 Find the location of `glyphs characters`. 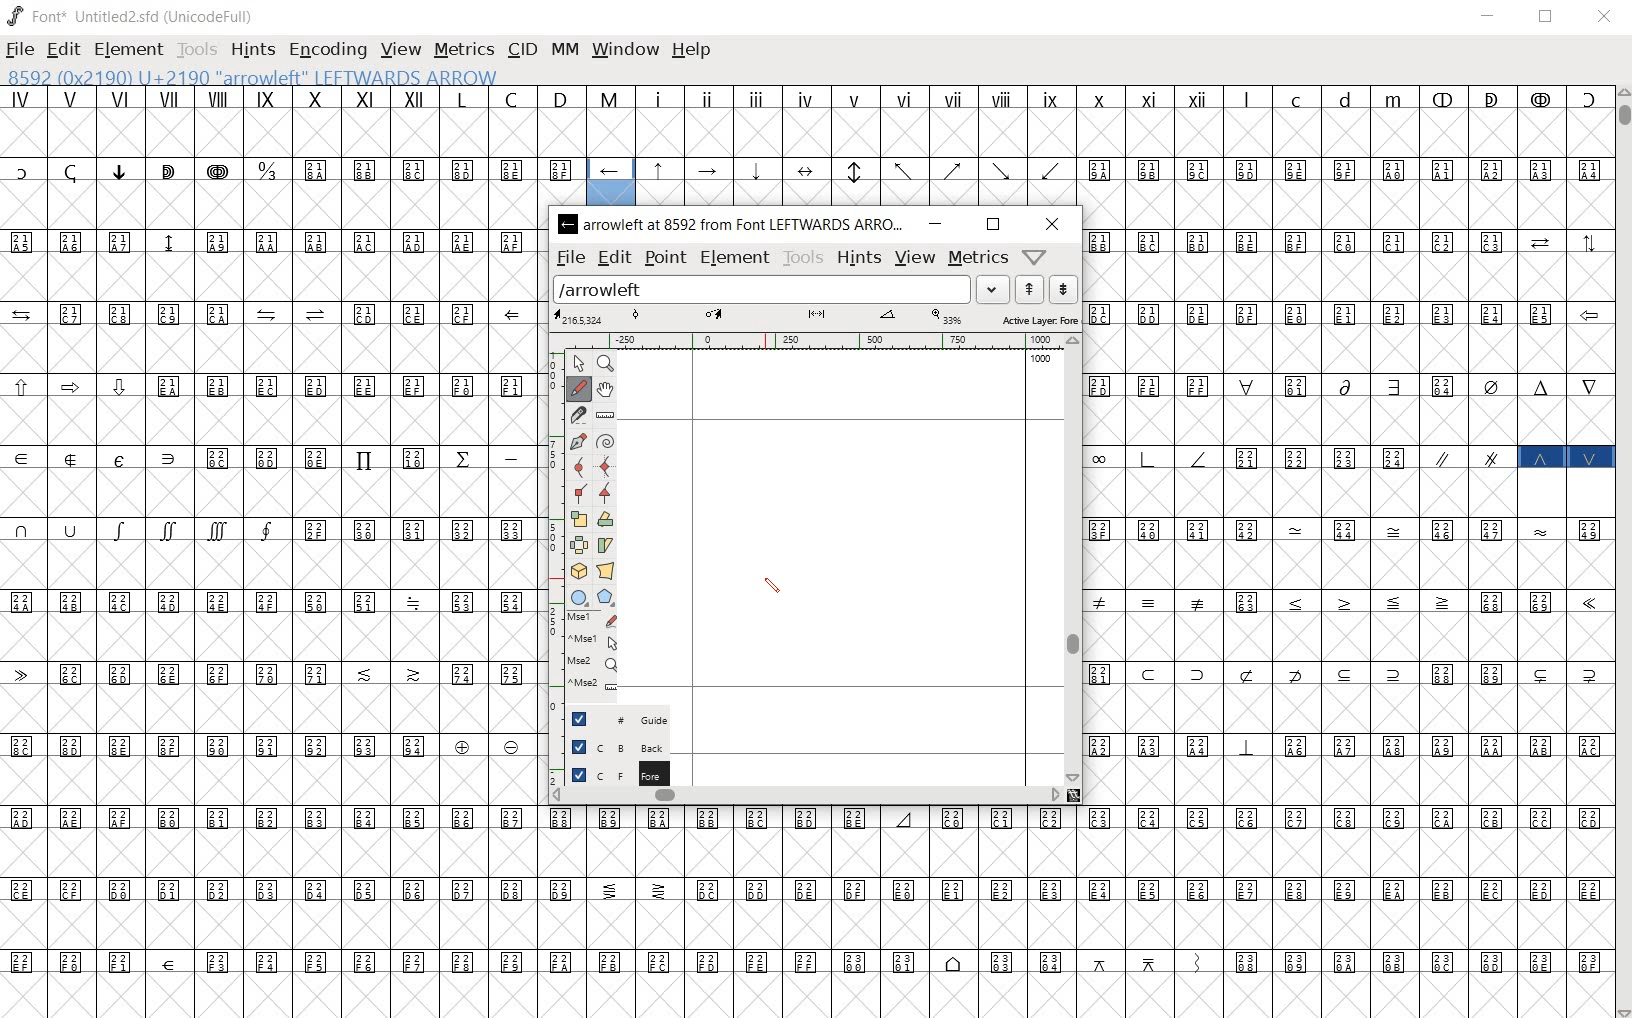

glyphs characters is located at coordinates (1347, 547).